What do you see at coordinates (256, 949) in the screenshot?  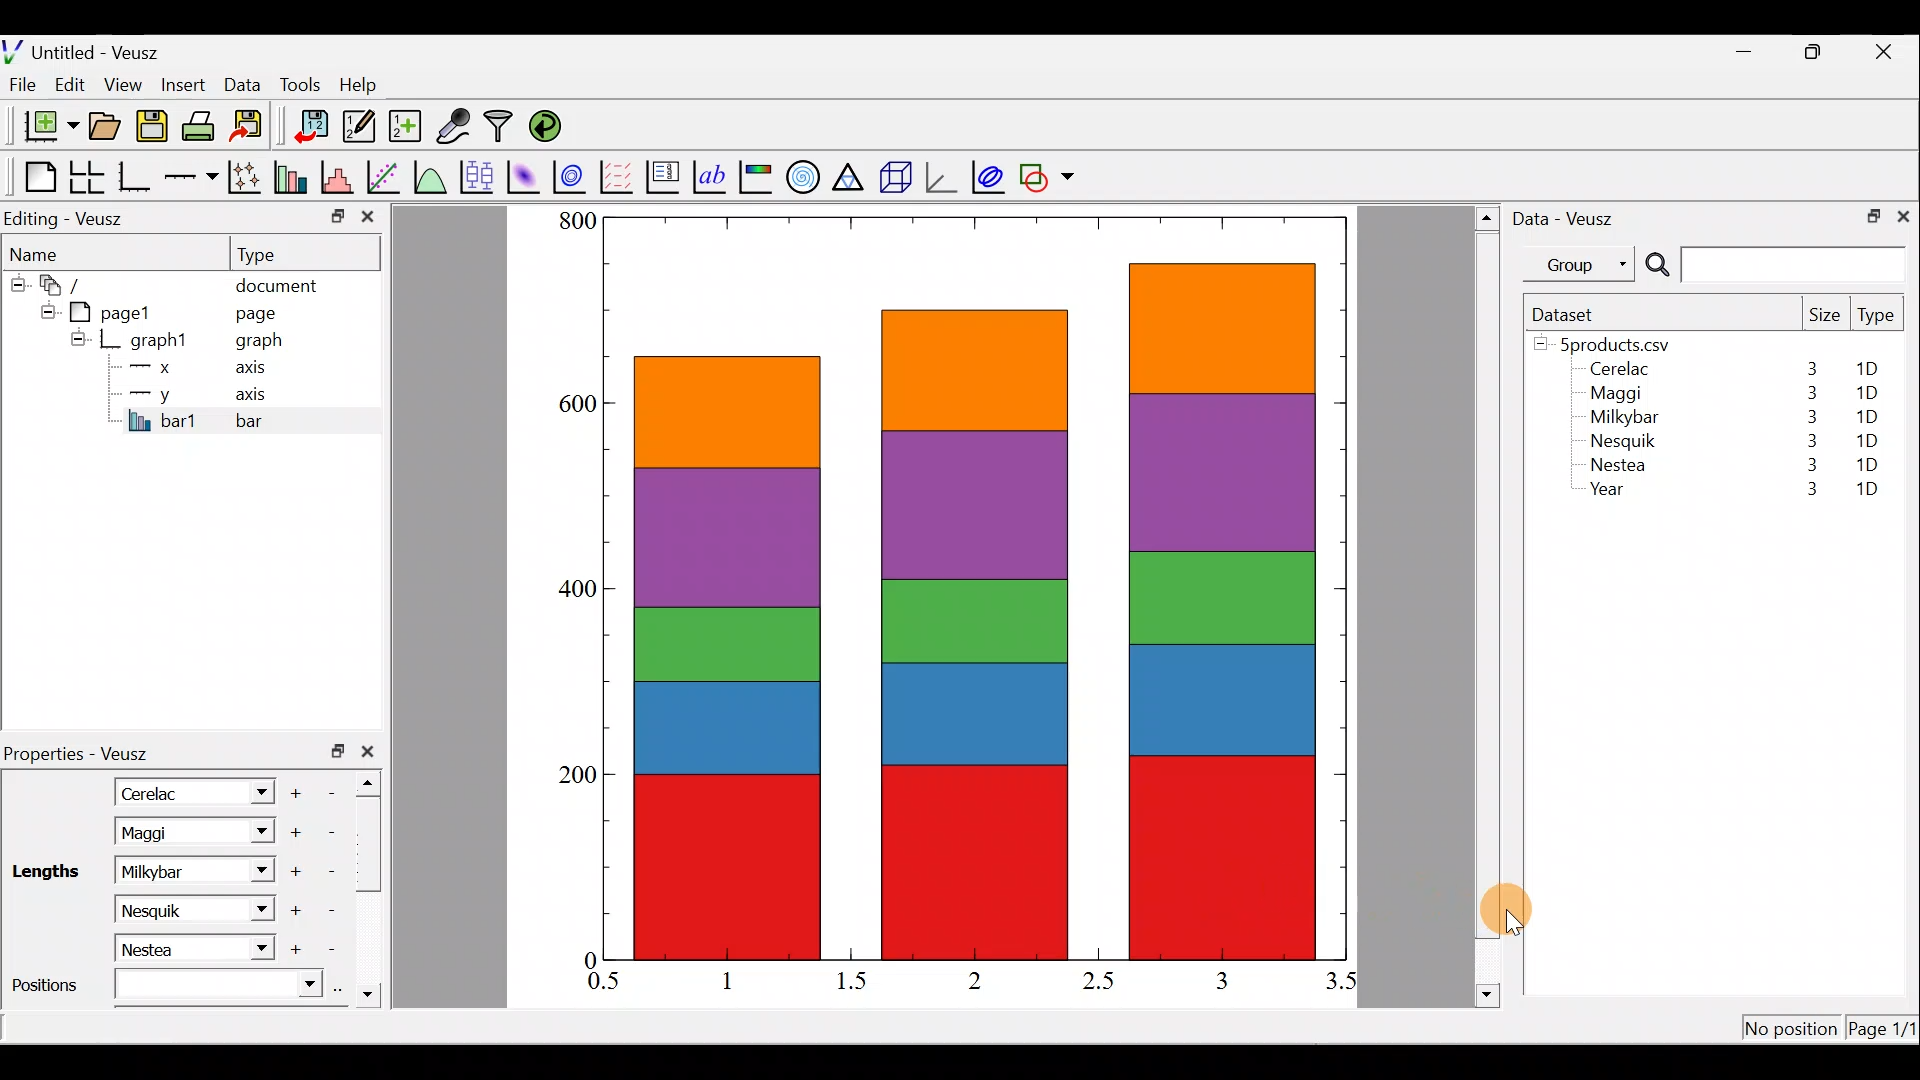 I see `Length dropdown` at bounding box center [256, 949].